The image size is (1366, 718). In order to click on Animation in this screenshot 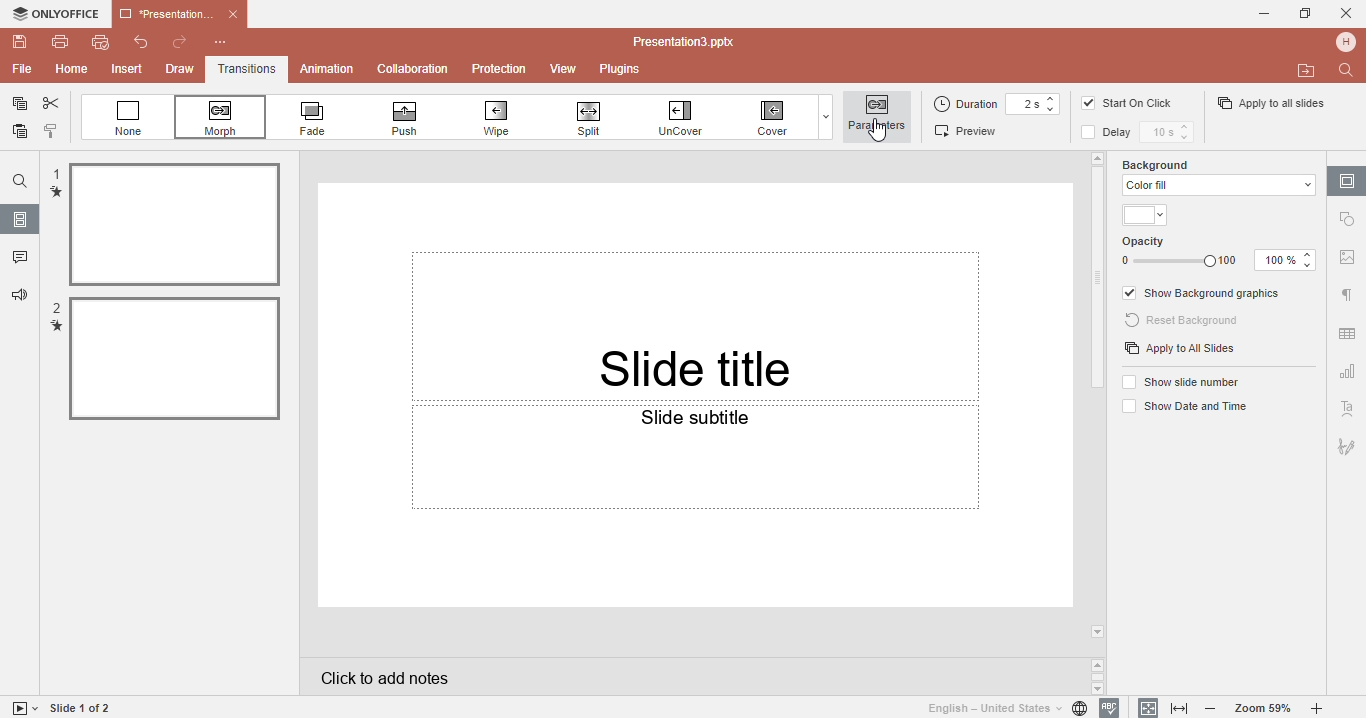, I will do `click(326, 68)`.